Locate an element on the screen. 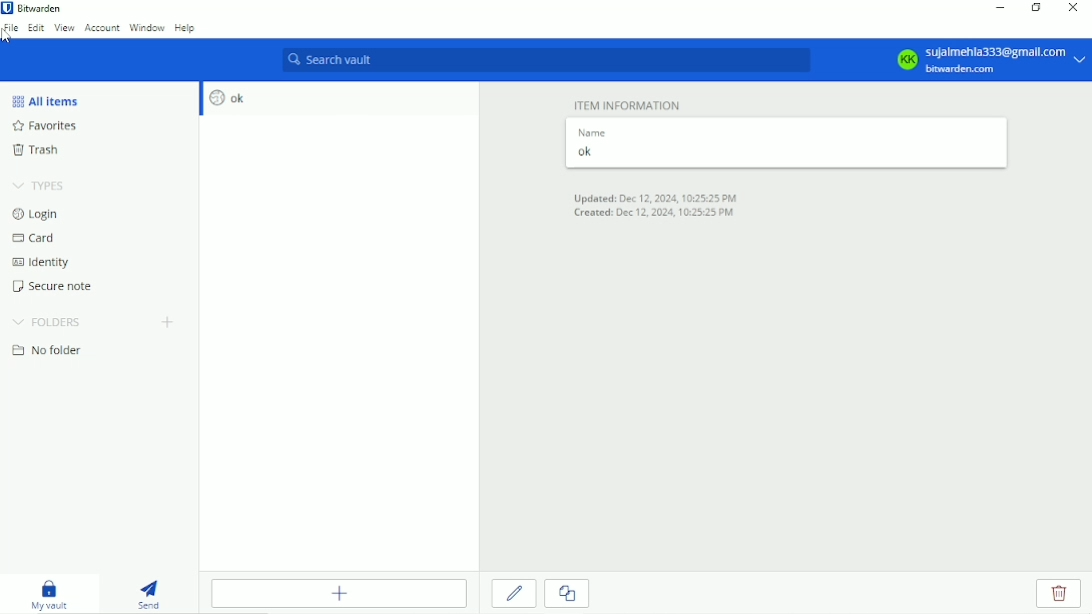 This screenshot has width=1092, height=614. Help is located at coordinates (186, 29).